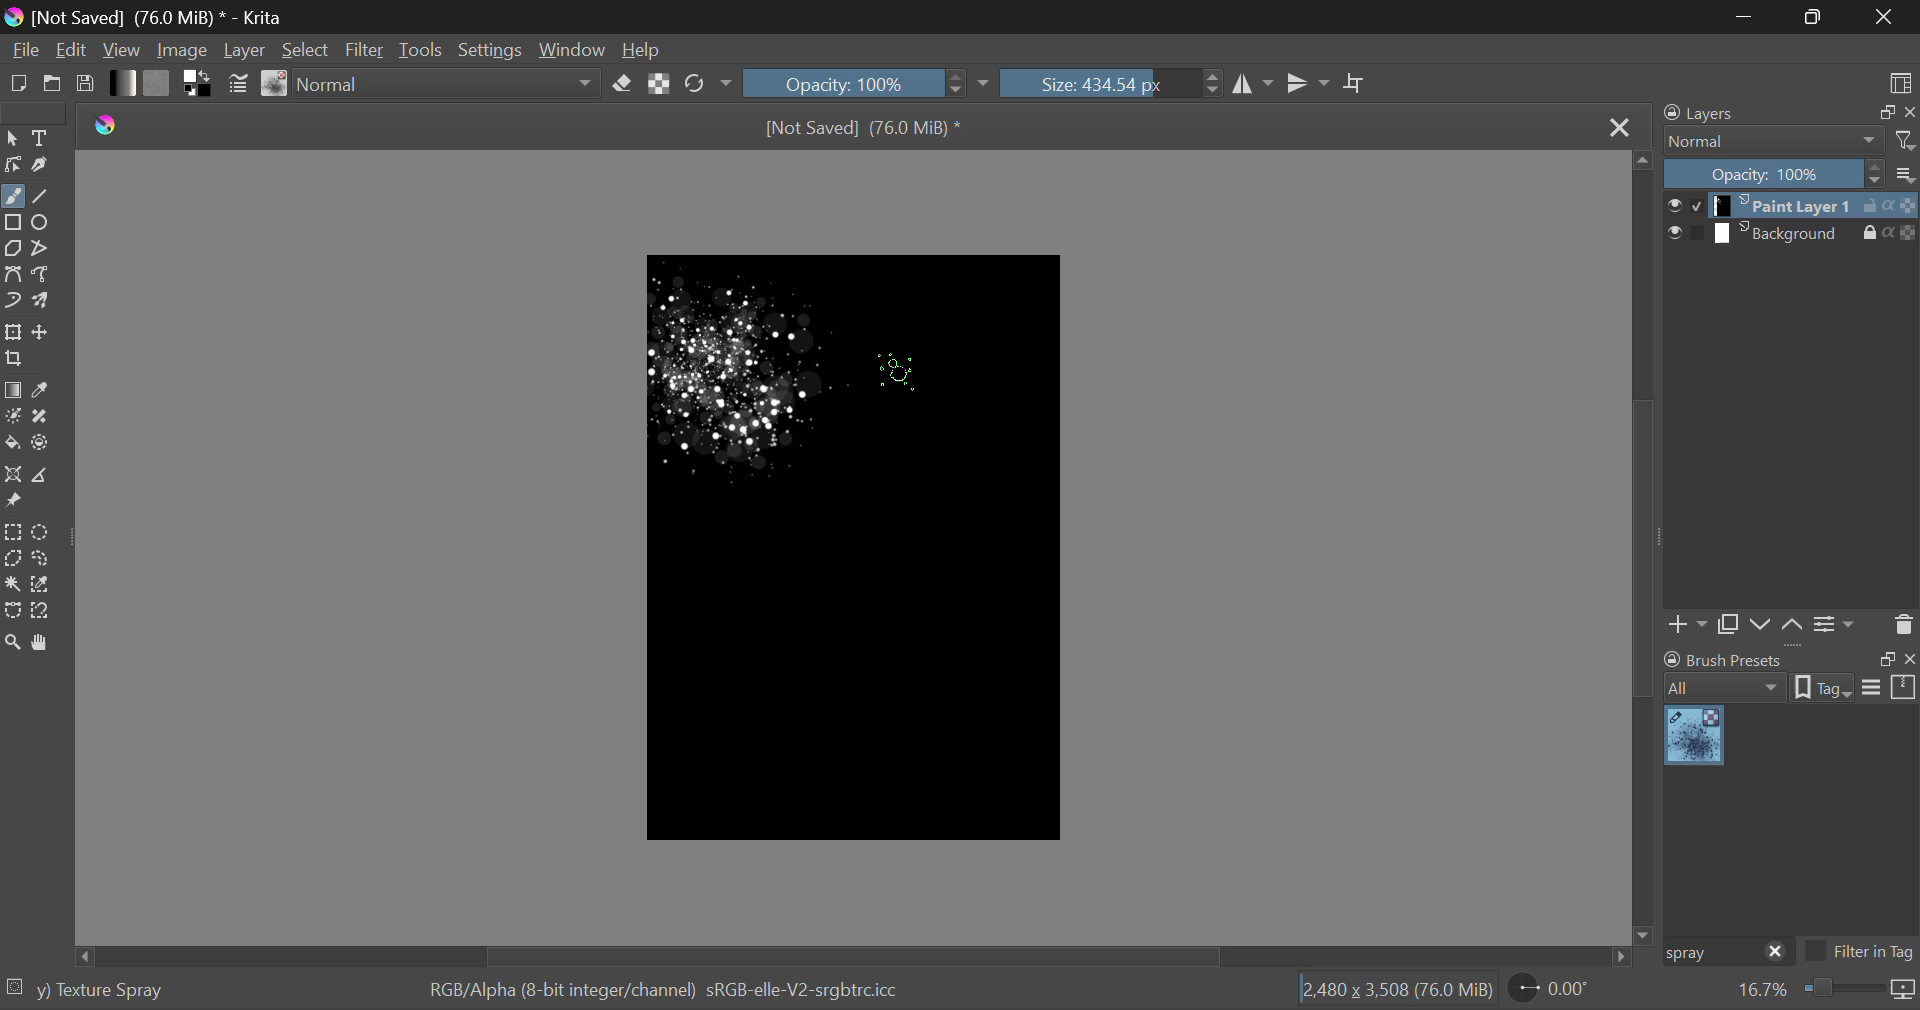 This screenshot has height=1010, width=1920. Describe the element at coordinates (43, 165) in the screenshot. I see `Calligraphic Tool` at that location.